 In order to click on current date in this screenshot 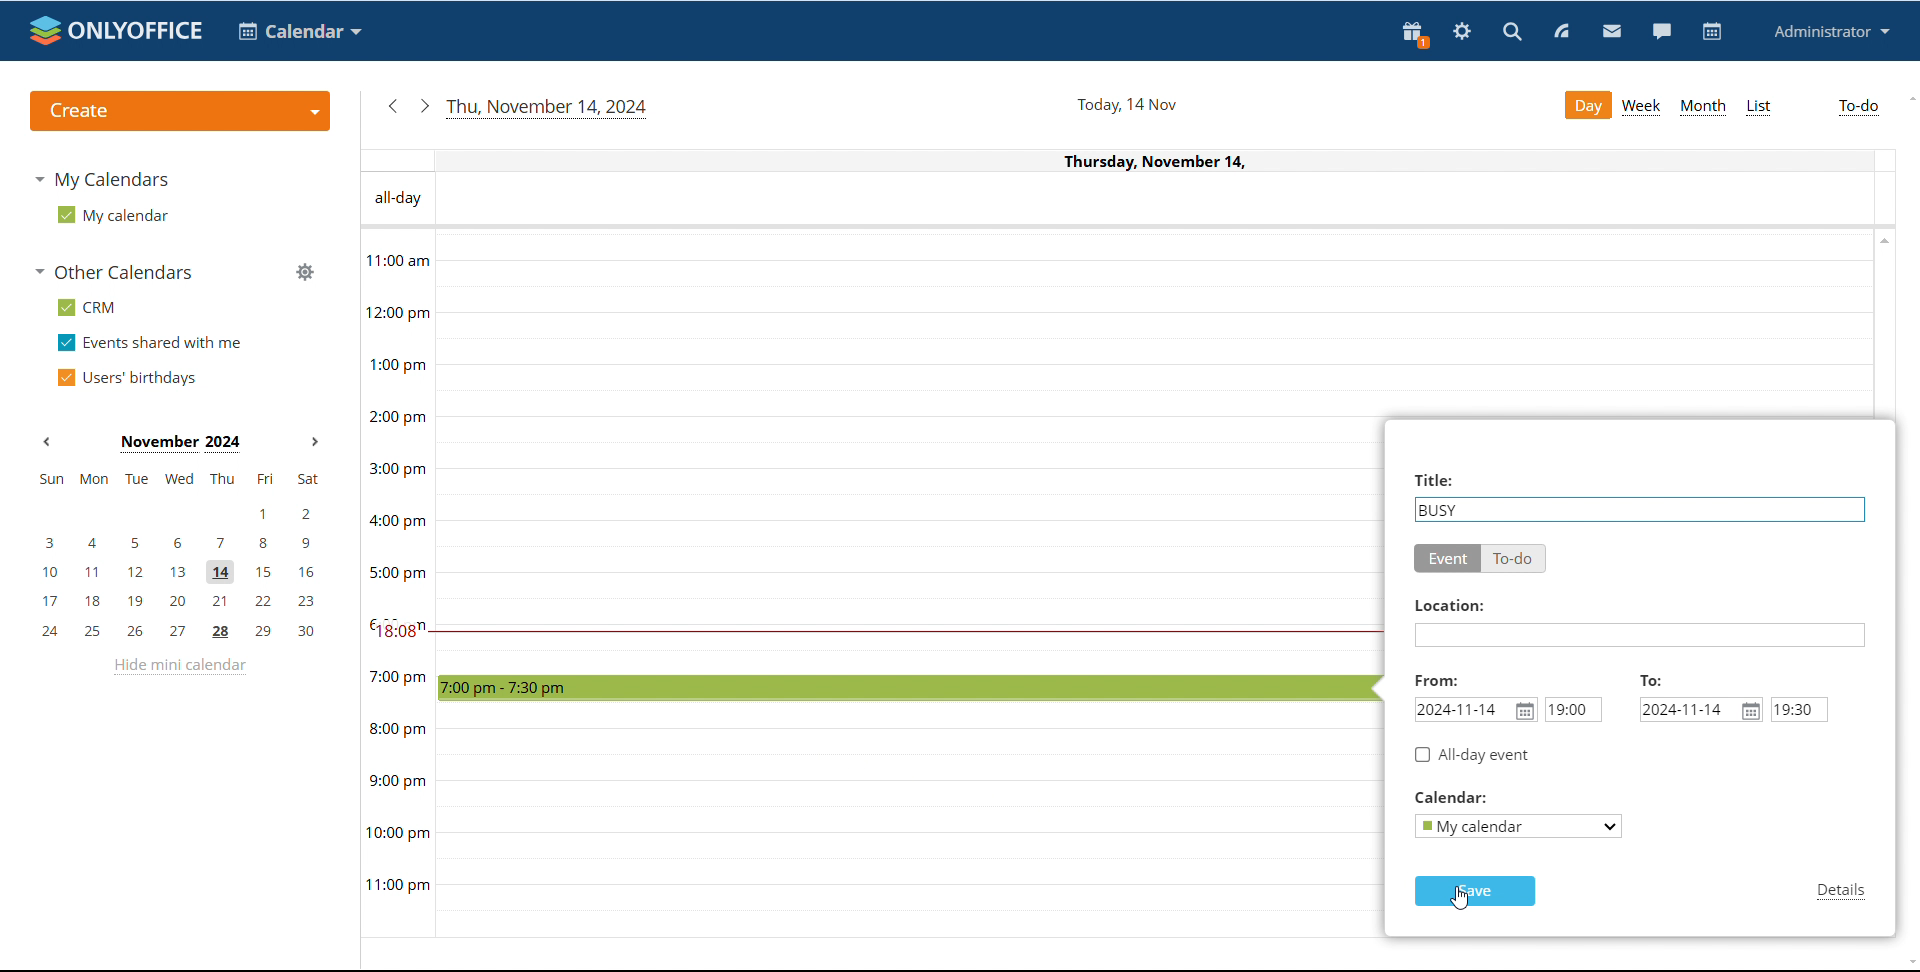, I will do `click(549, 109)`.